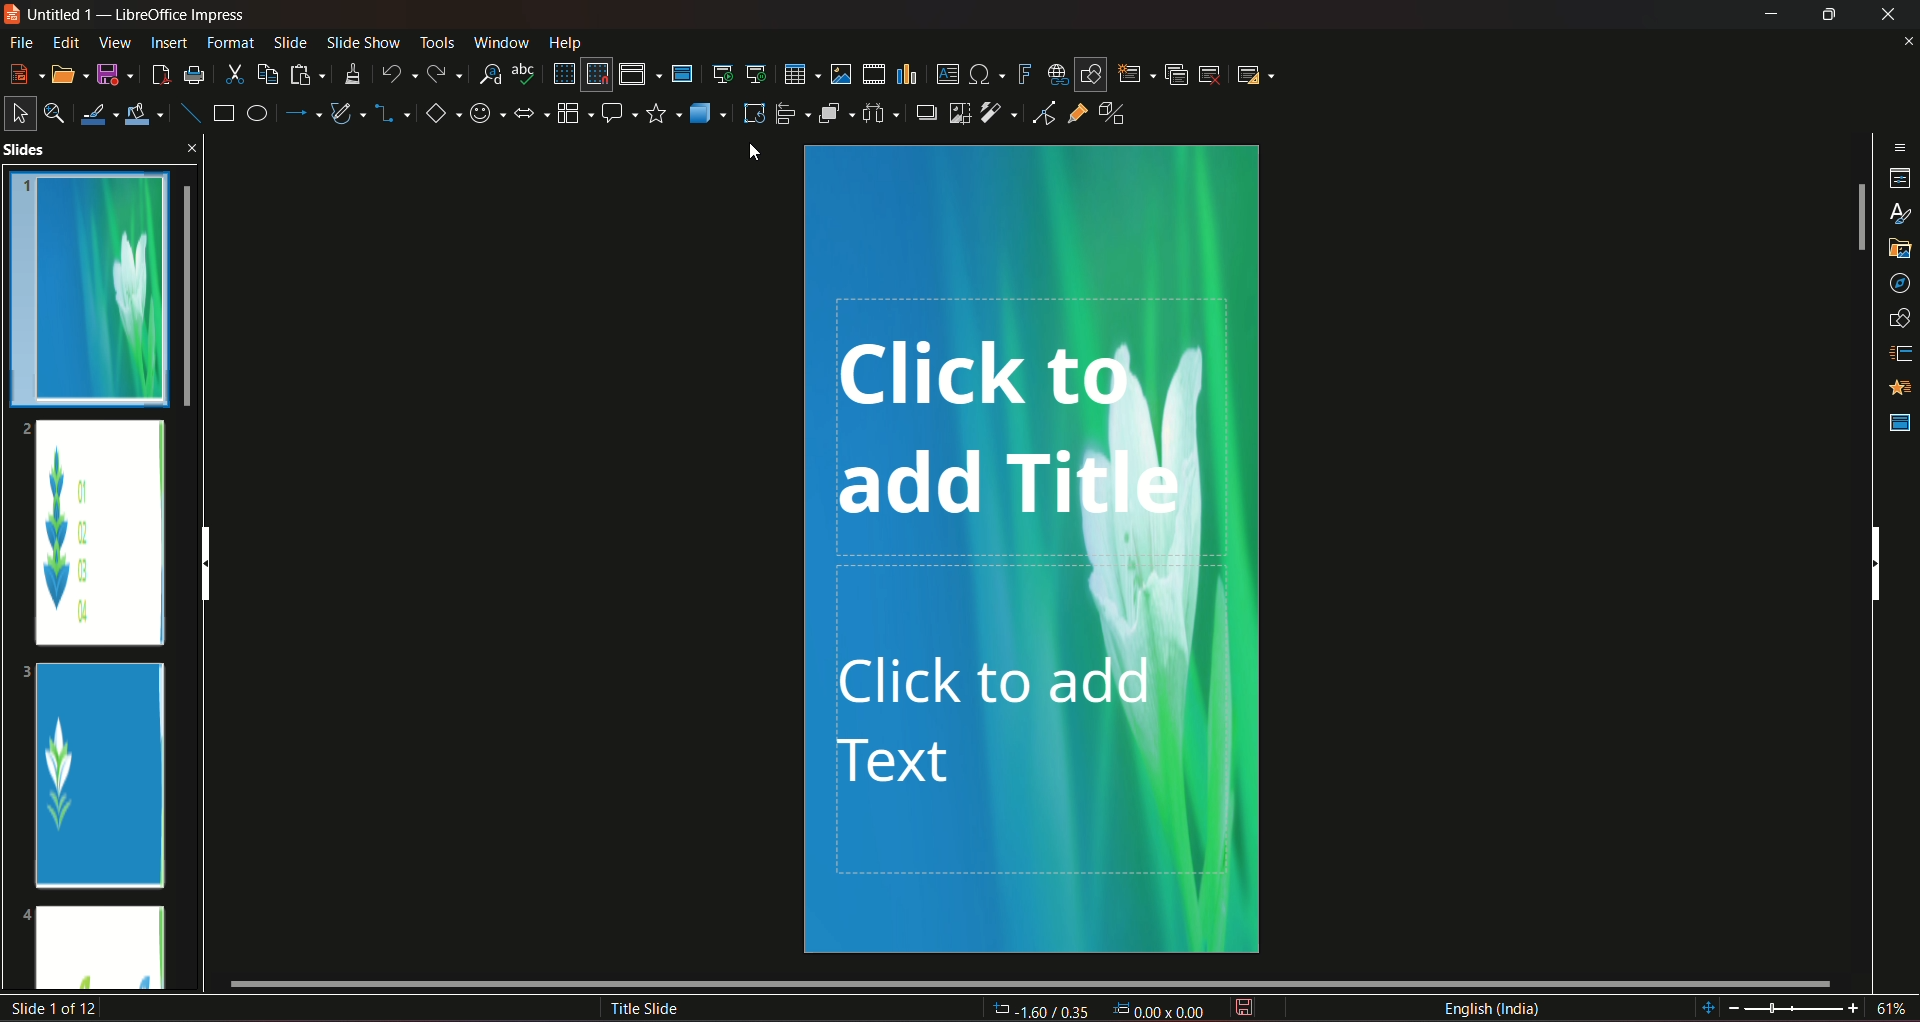 The image size is (1920, 1022). What do you see at coordinates (1097, 1008) in the screenshot?
I see `dimensions` at bounding box center [1097, 1008].